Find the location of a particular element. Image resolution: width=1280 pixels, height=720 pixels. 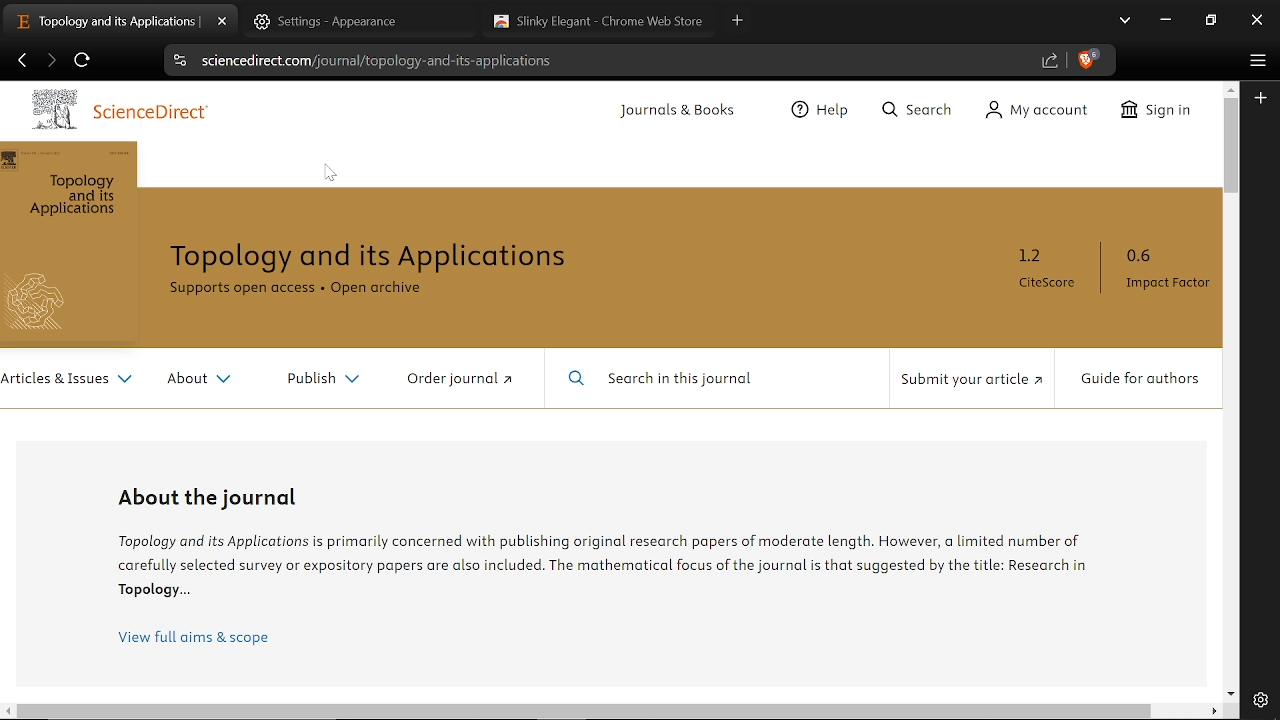

 is located at coordinates (1265, 701).